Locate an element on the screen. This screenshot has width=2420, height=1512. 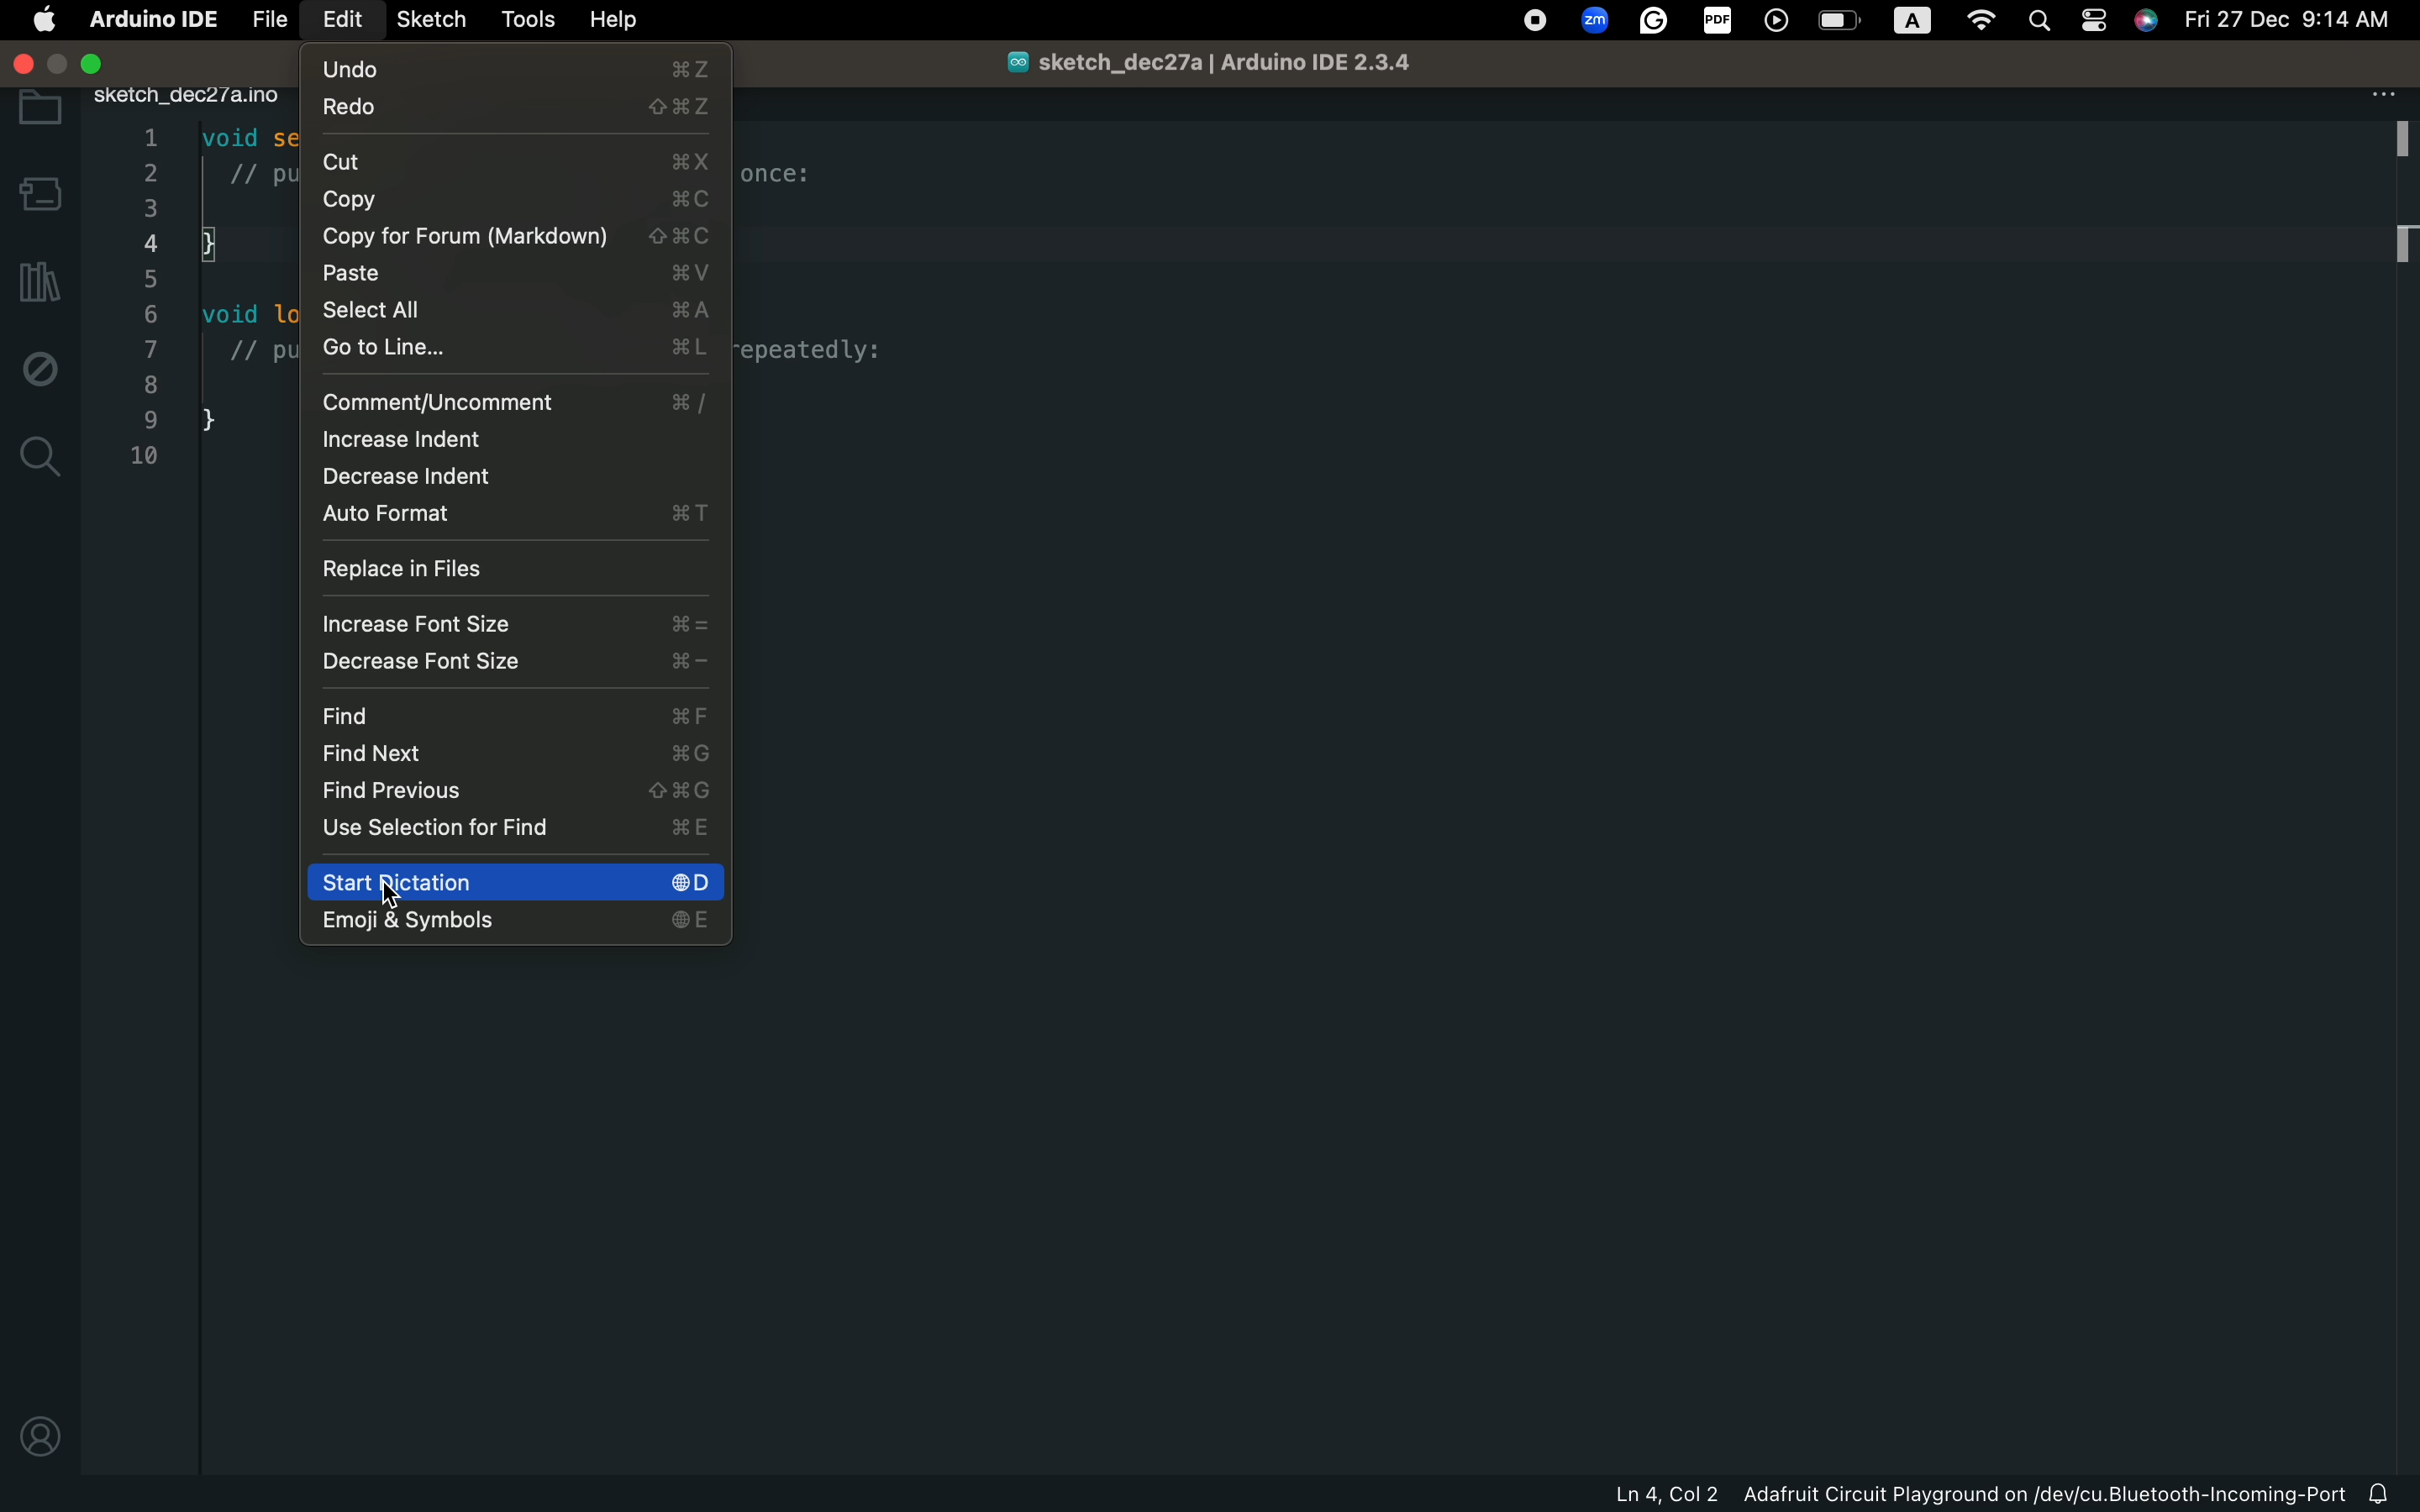
copy for forum(markdown) is located at coordinates (515, 238).